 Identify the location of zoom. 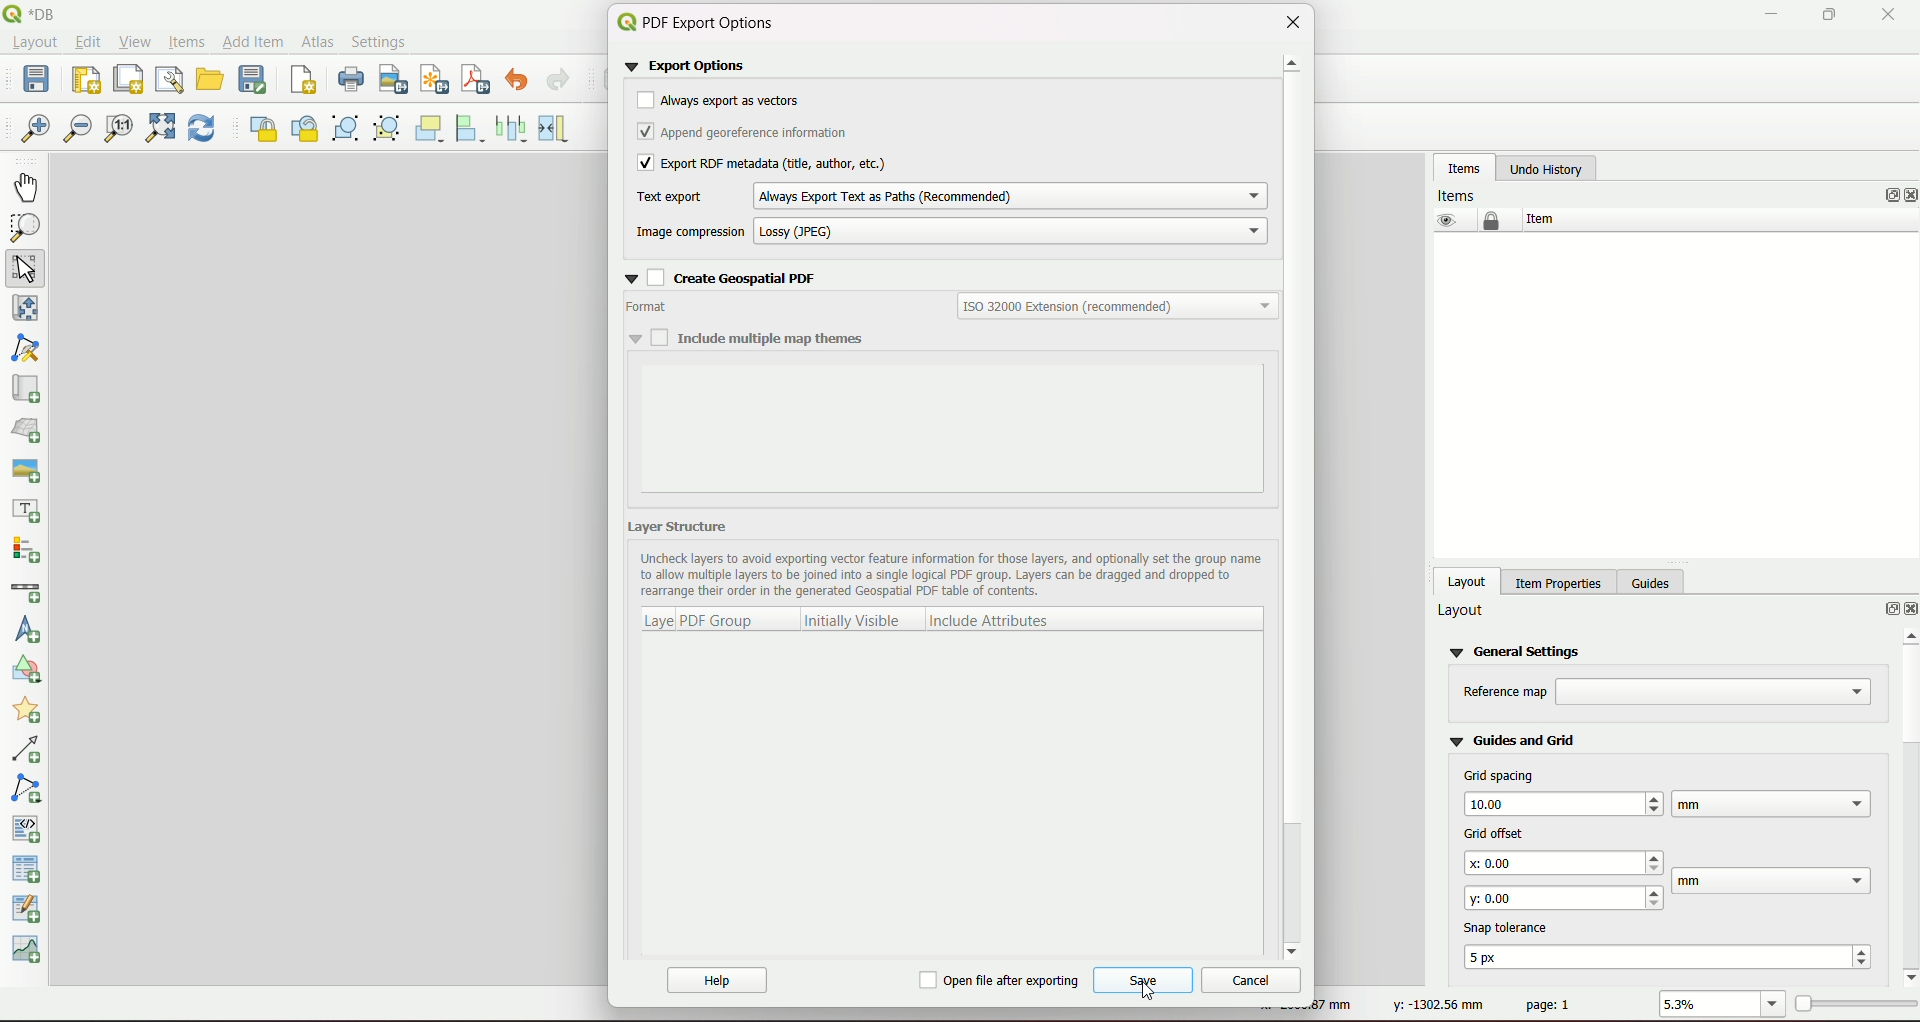
(26, 229).